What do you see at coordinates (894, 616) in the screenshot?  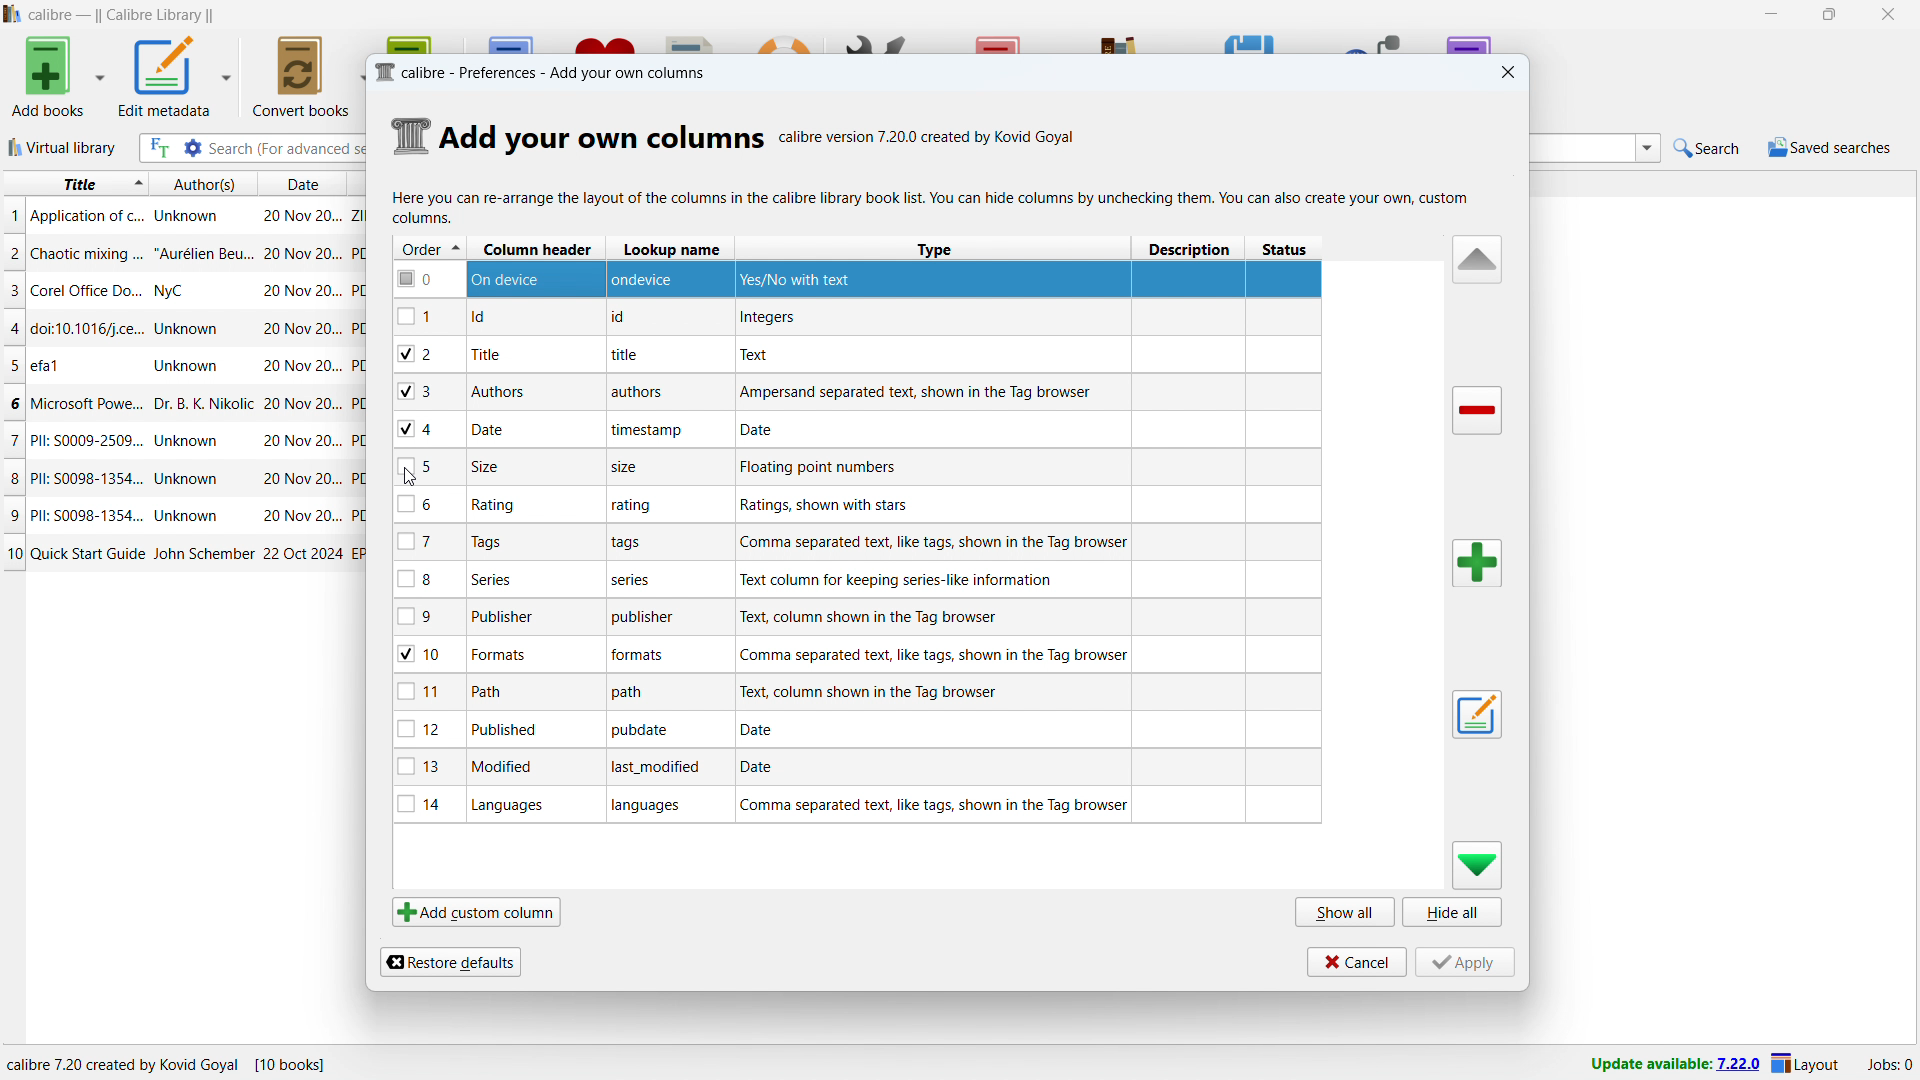 I see `Text, column shown in the Tag browser` at bounding box center [894, 616].